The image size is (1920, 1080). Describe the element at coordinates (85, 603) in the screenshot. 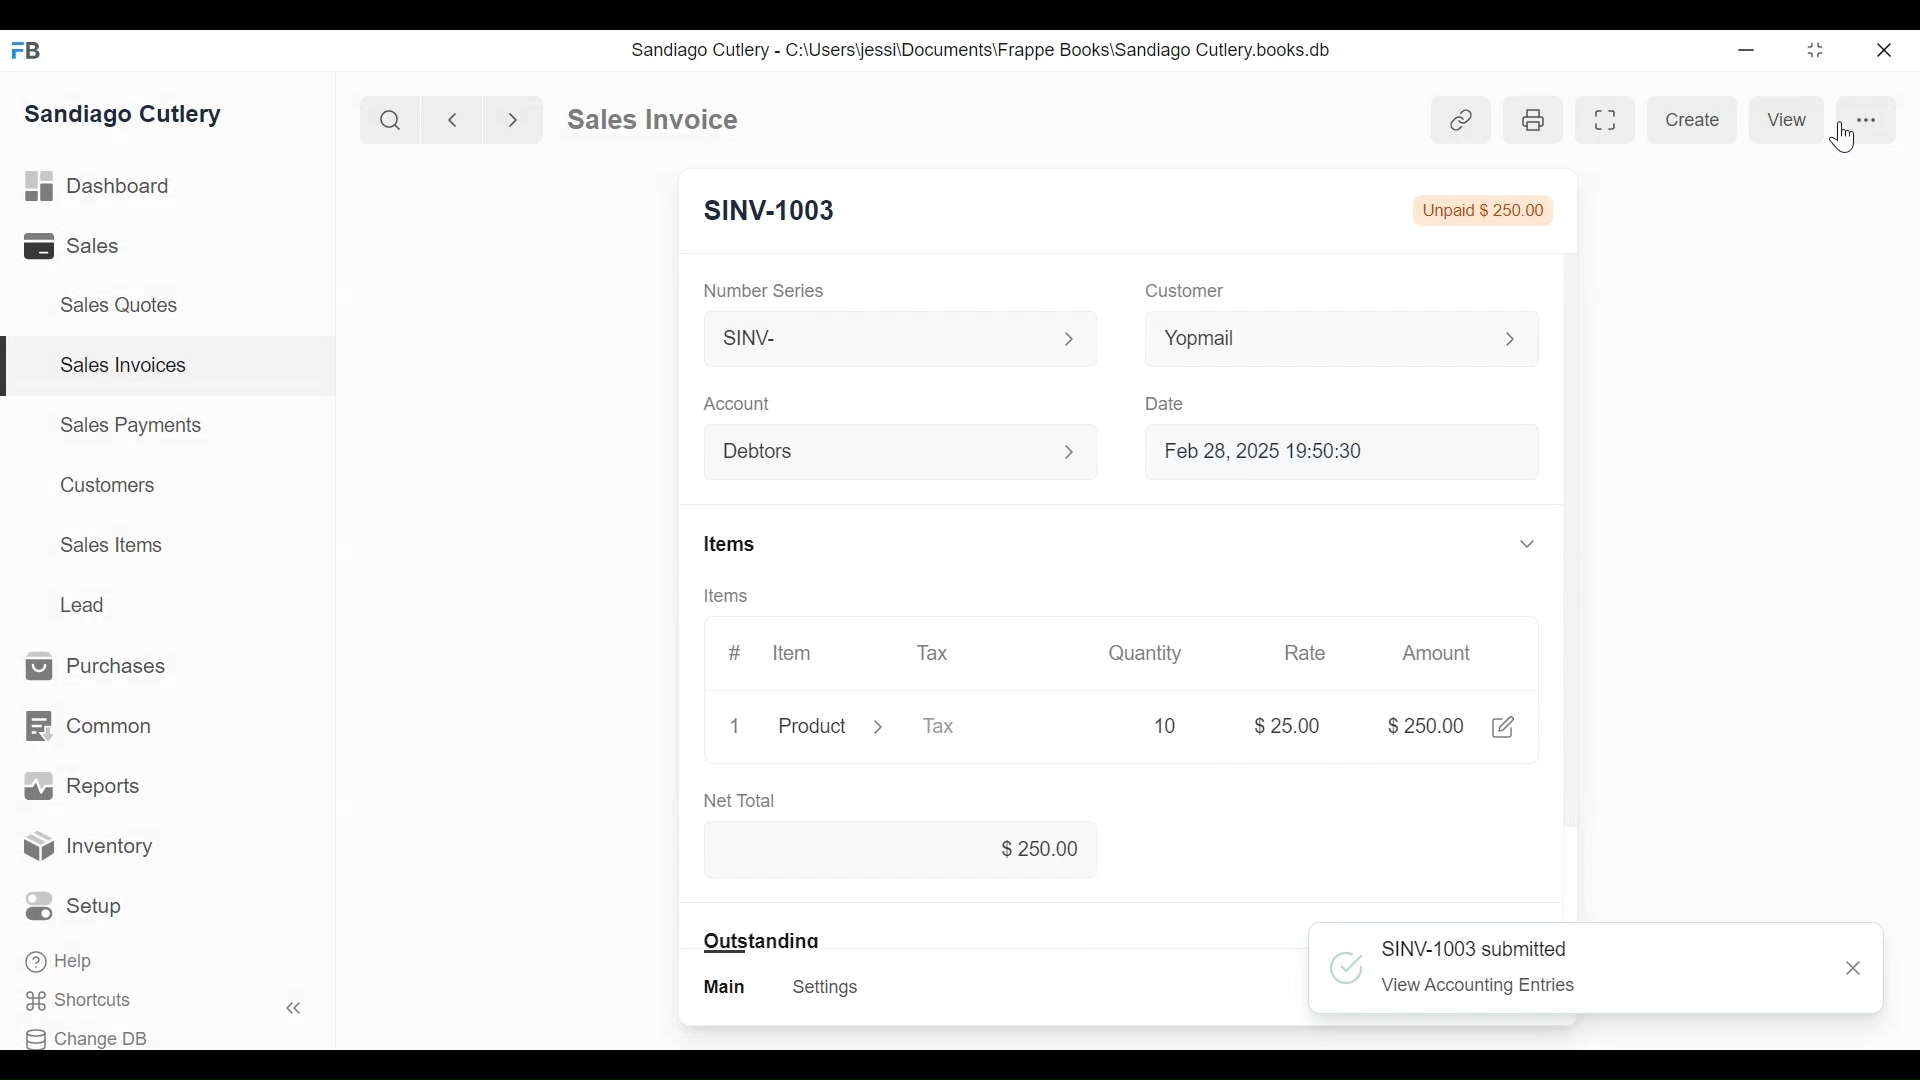

I see `Lead` at that location.